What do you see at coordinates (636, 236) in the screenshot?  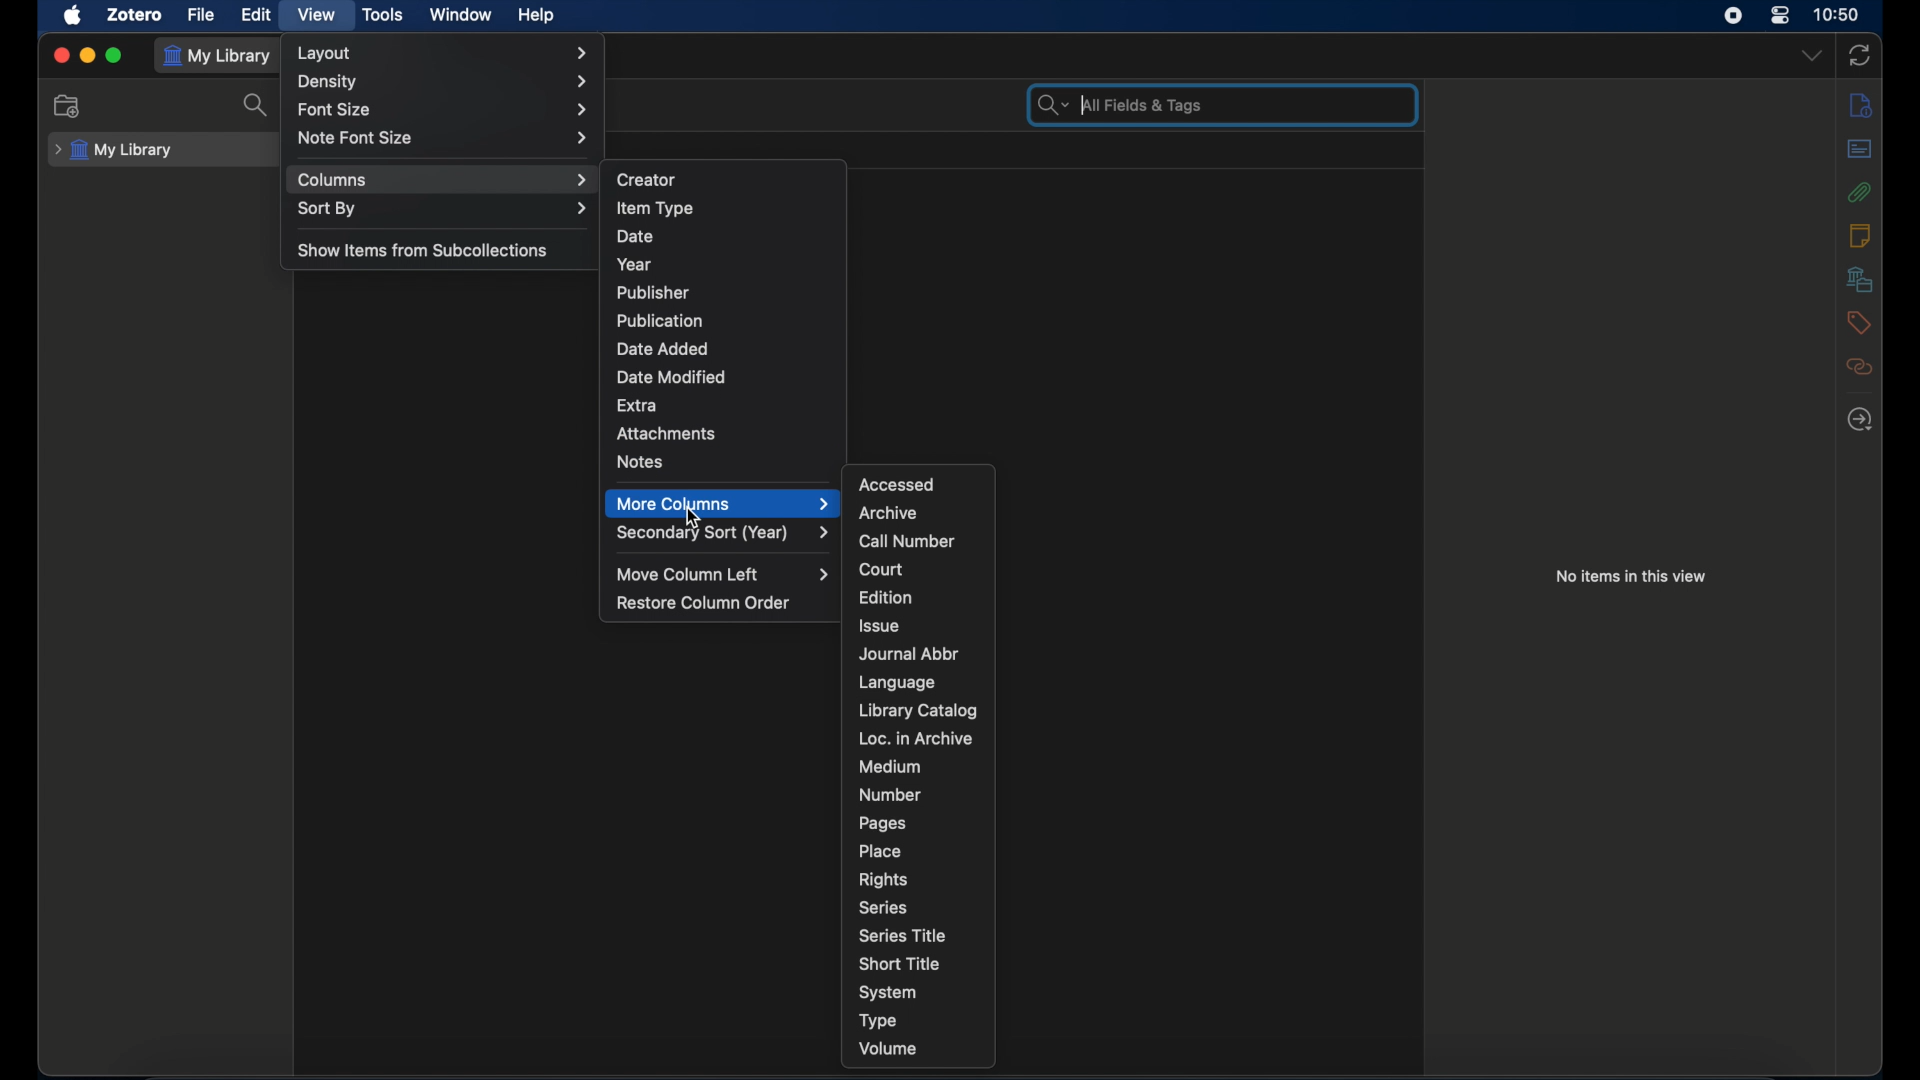 I see `date` at bounding box center [636, 236].